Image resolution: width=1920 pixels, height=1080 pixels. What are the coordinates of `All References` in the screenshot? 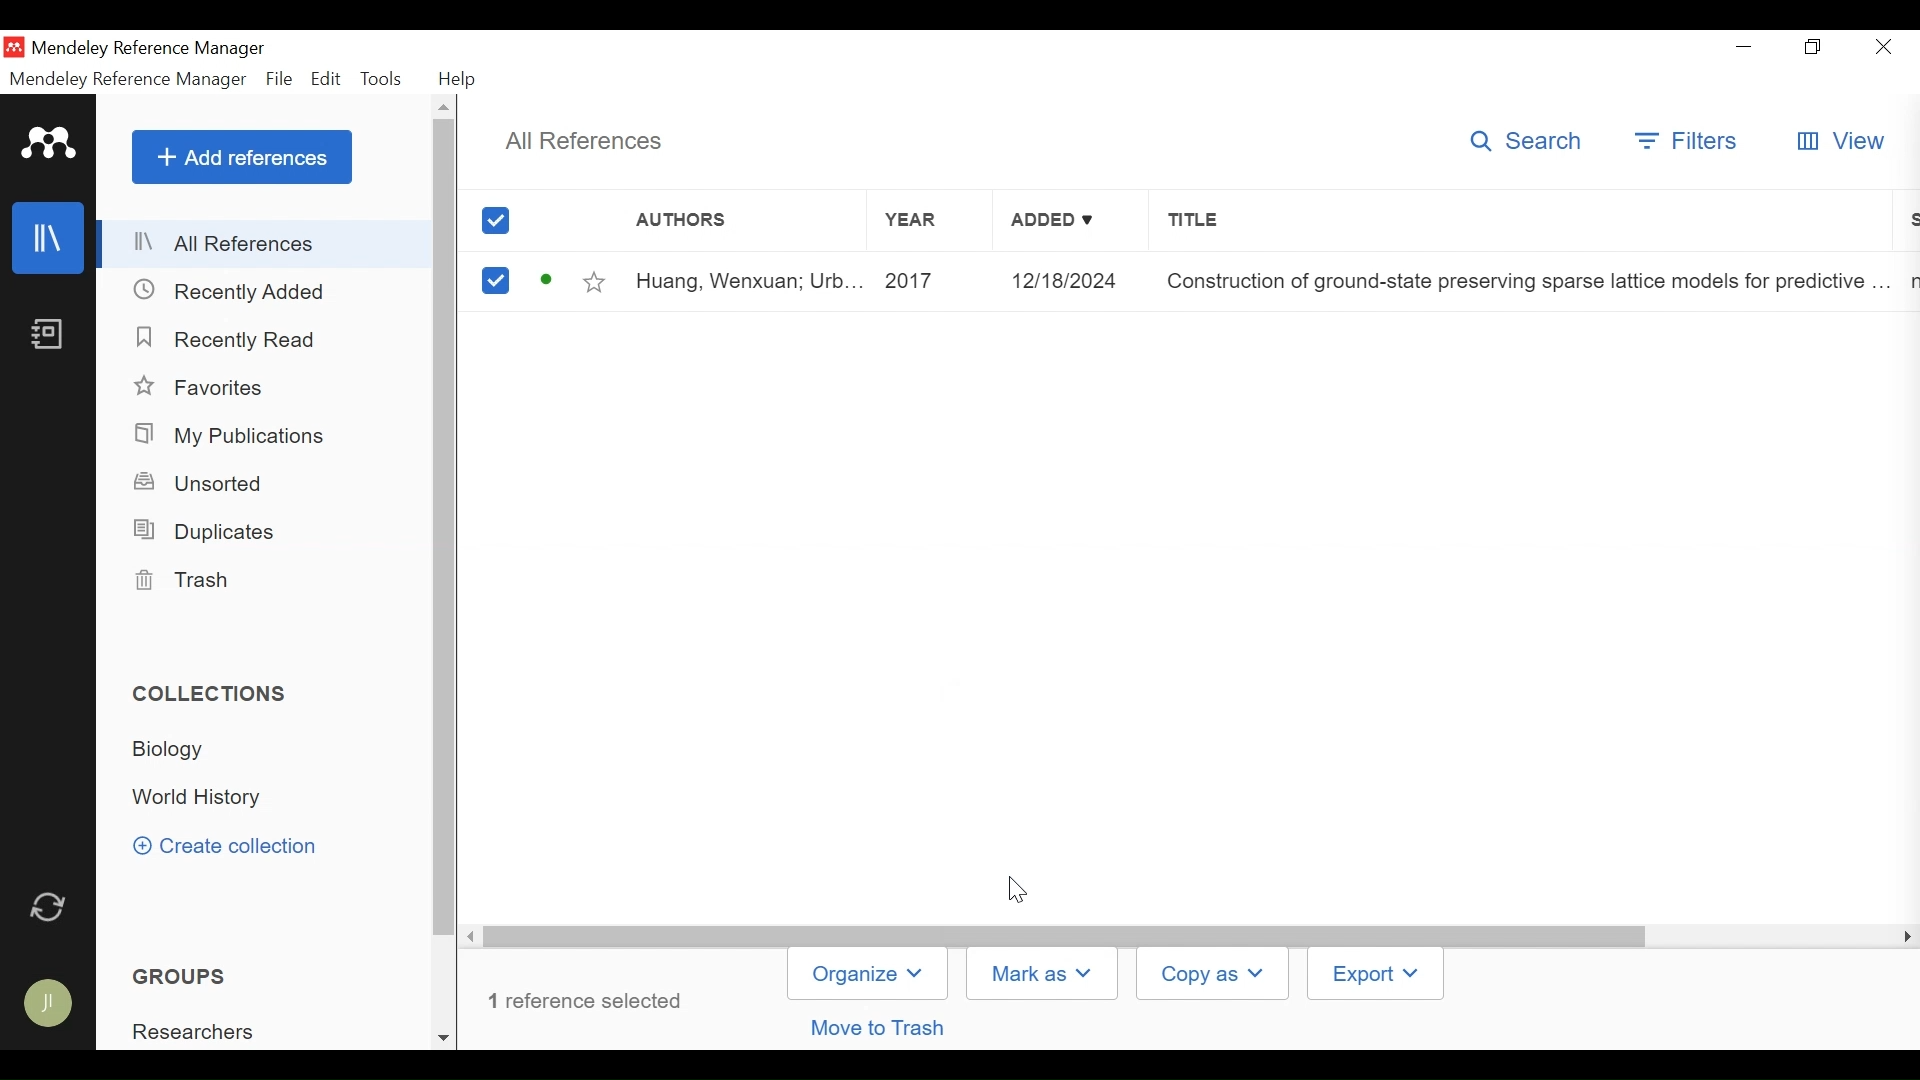 It's located at (591, 143).